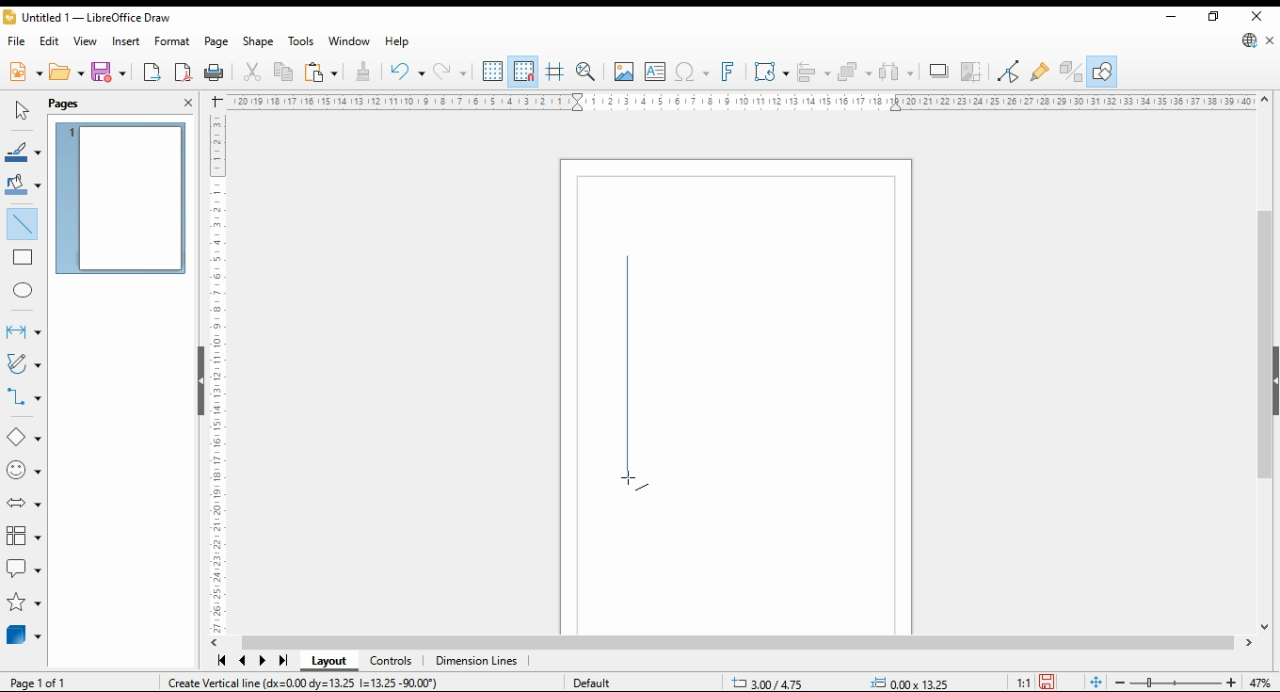  What do you see at coordinates (624, 71) in the screenshot?
I see `insert image` at bounding box center [624, 71].